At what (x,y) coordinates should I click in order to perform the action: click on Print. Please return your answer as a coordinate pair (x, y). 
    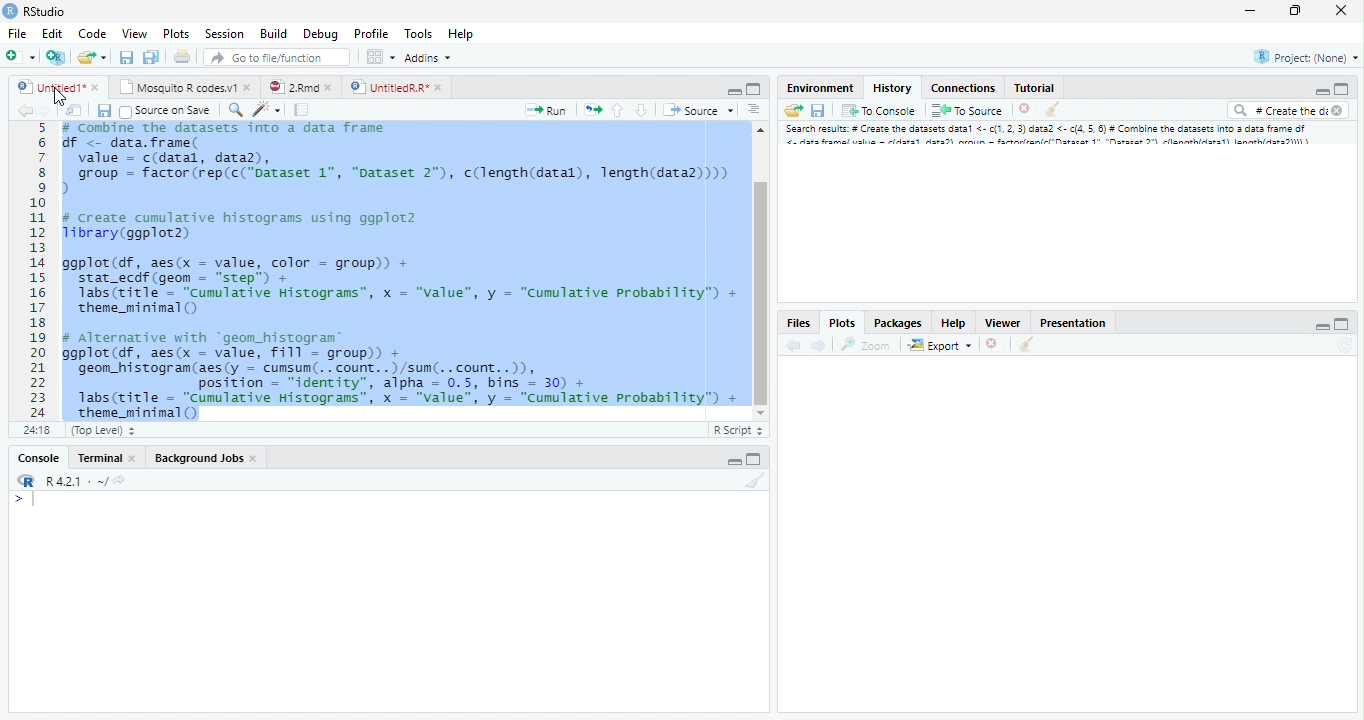
    Looking at the image, I should click on (185, 57).